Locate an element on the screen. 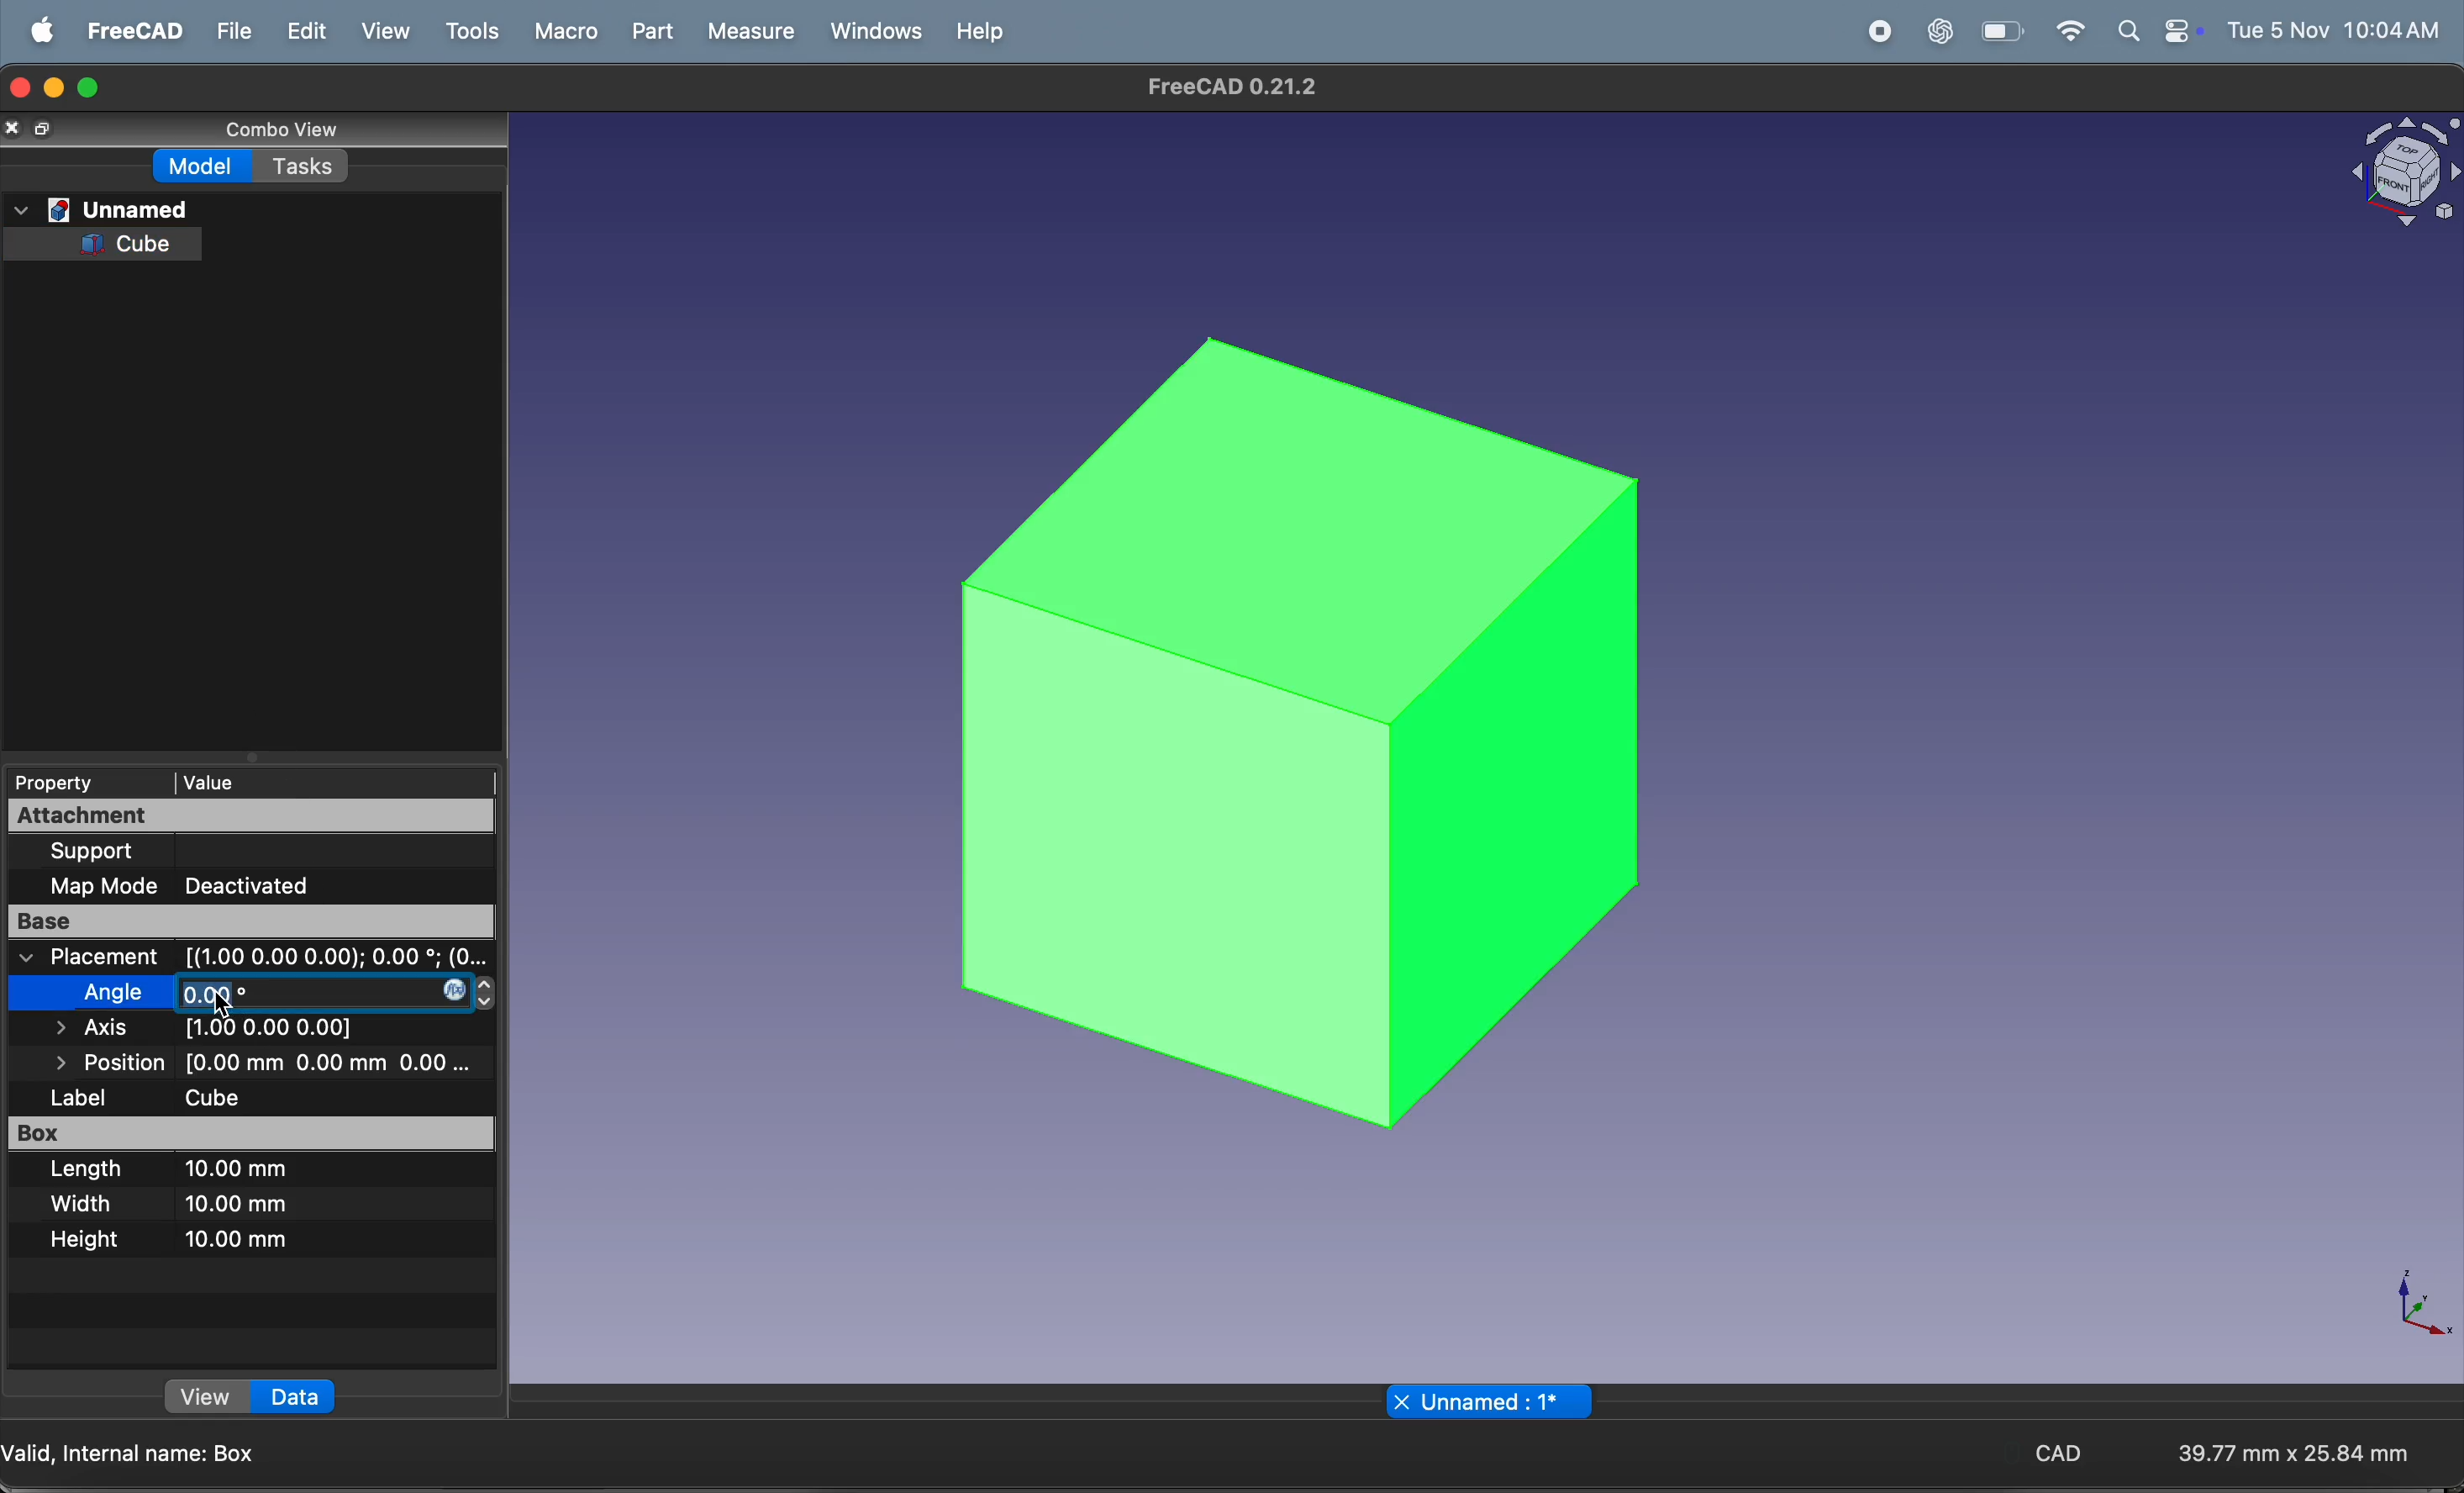 The height and width of the screenshot is (1493, 2464). battery is located at coordinates (2179, 34).